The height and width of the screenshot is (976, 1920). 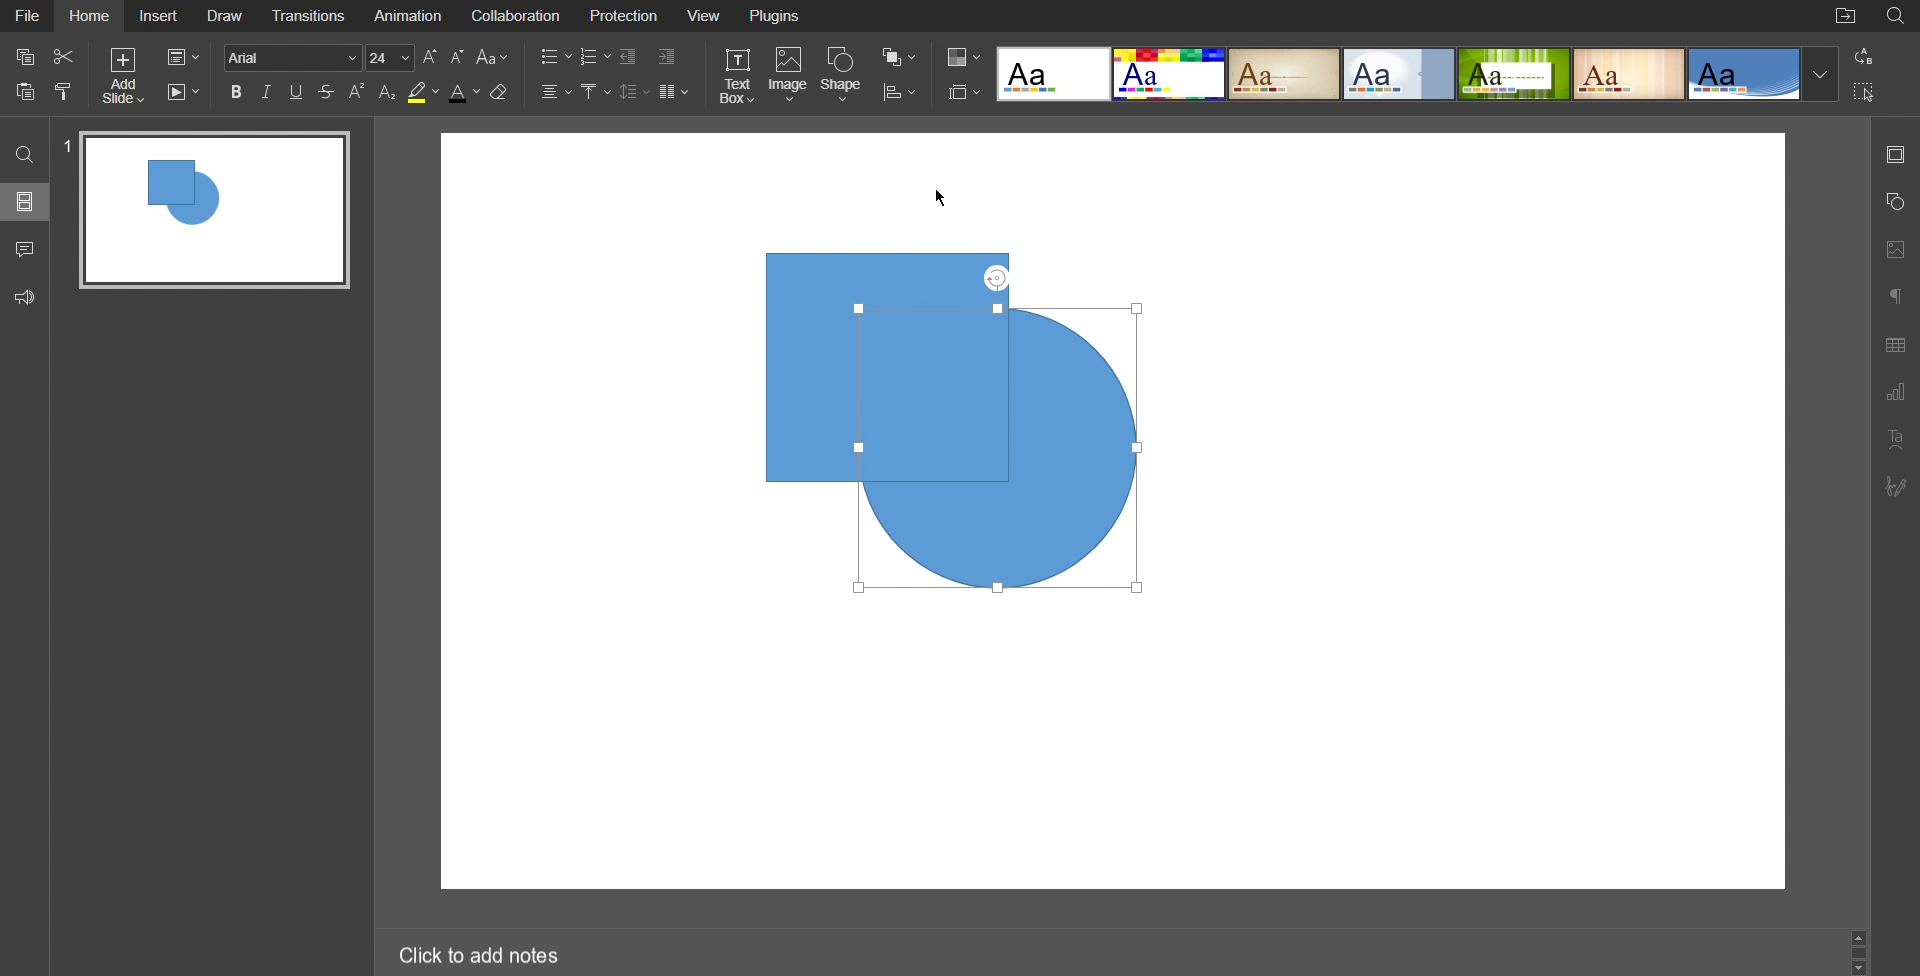 I want to click on Replace, so click(x=1862, y=56).